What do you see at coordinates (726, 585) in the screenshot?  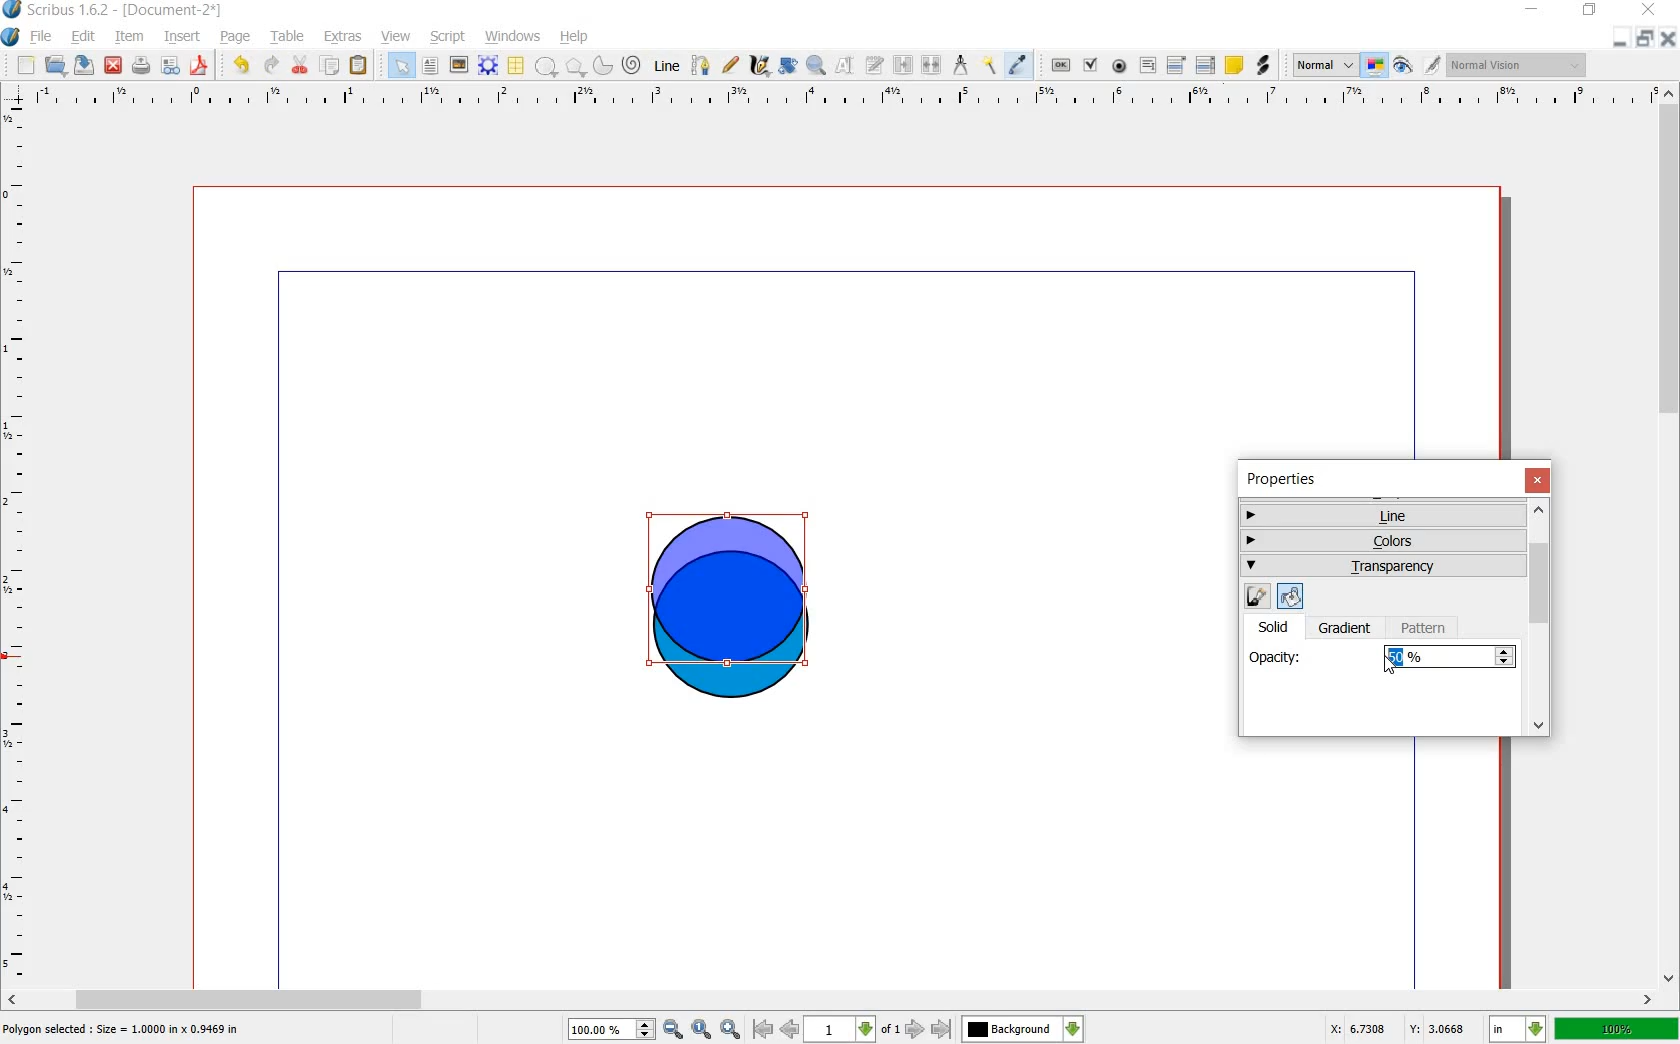 I see `overlapping color blend added` at bounding box center [726, 585].